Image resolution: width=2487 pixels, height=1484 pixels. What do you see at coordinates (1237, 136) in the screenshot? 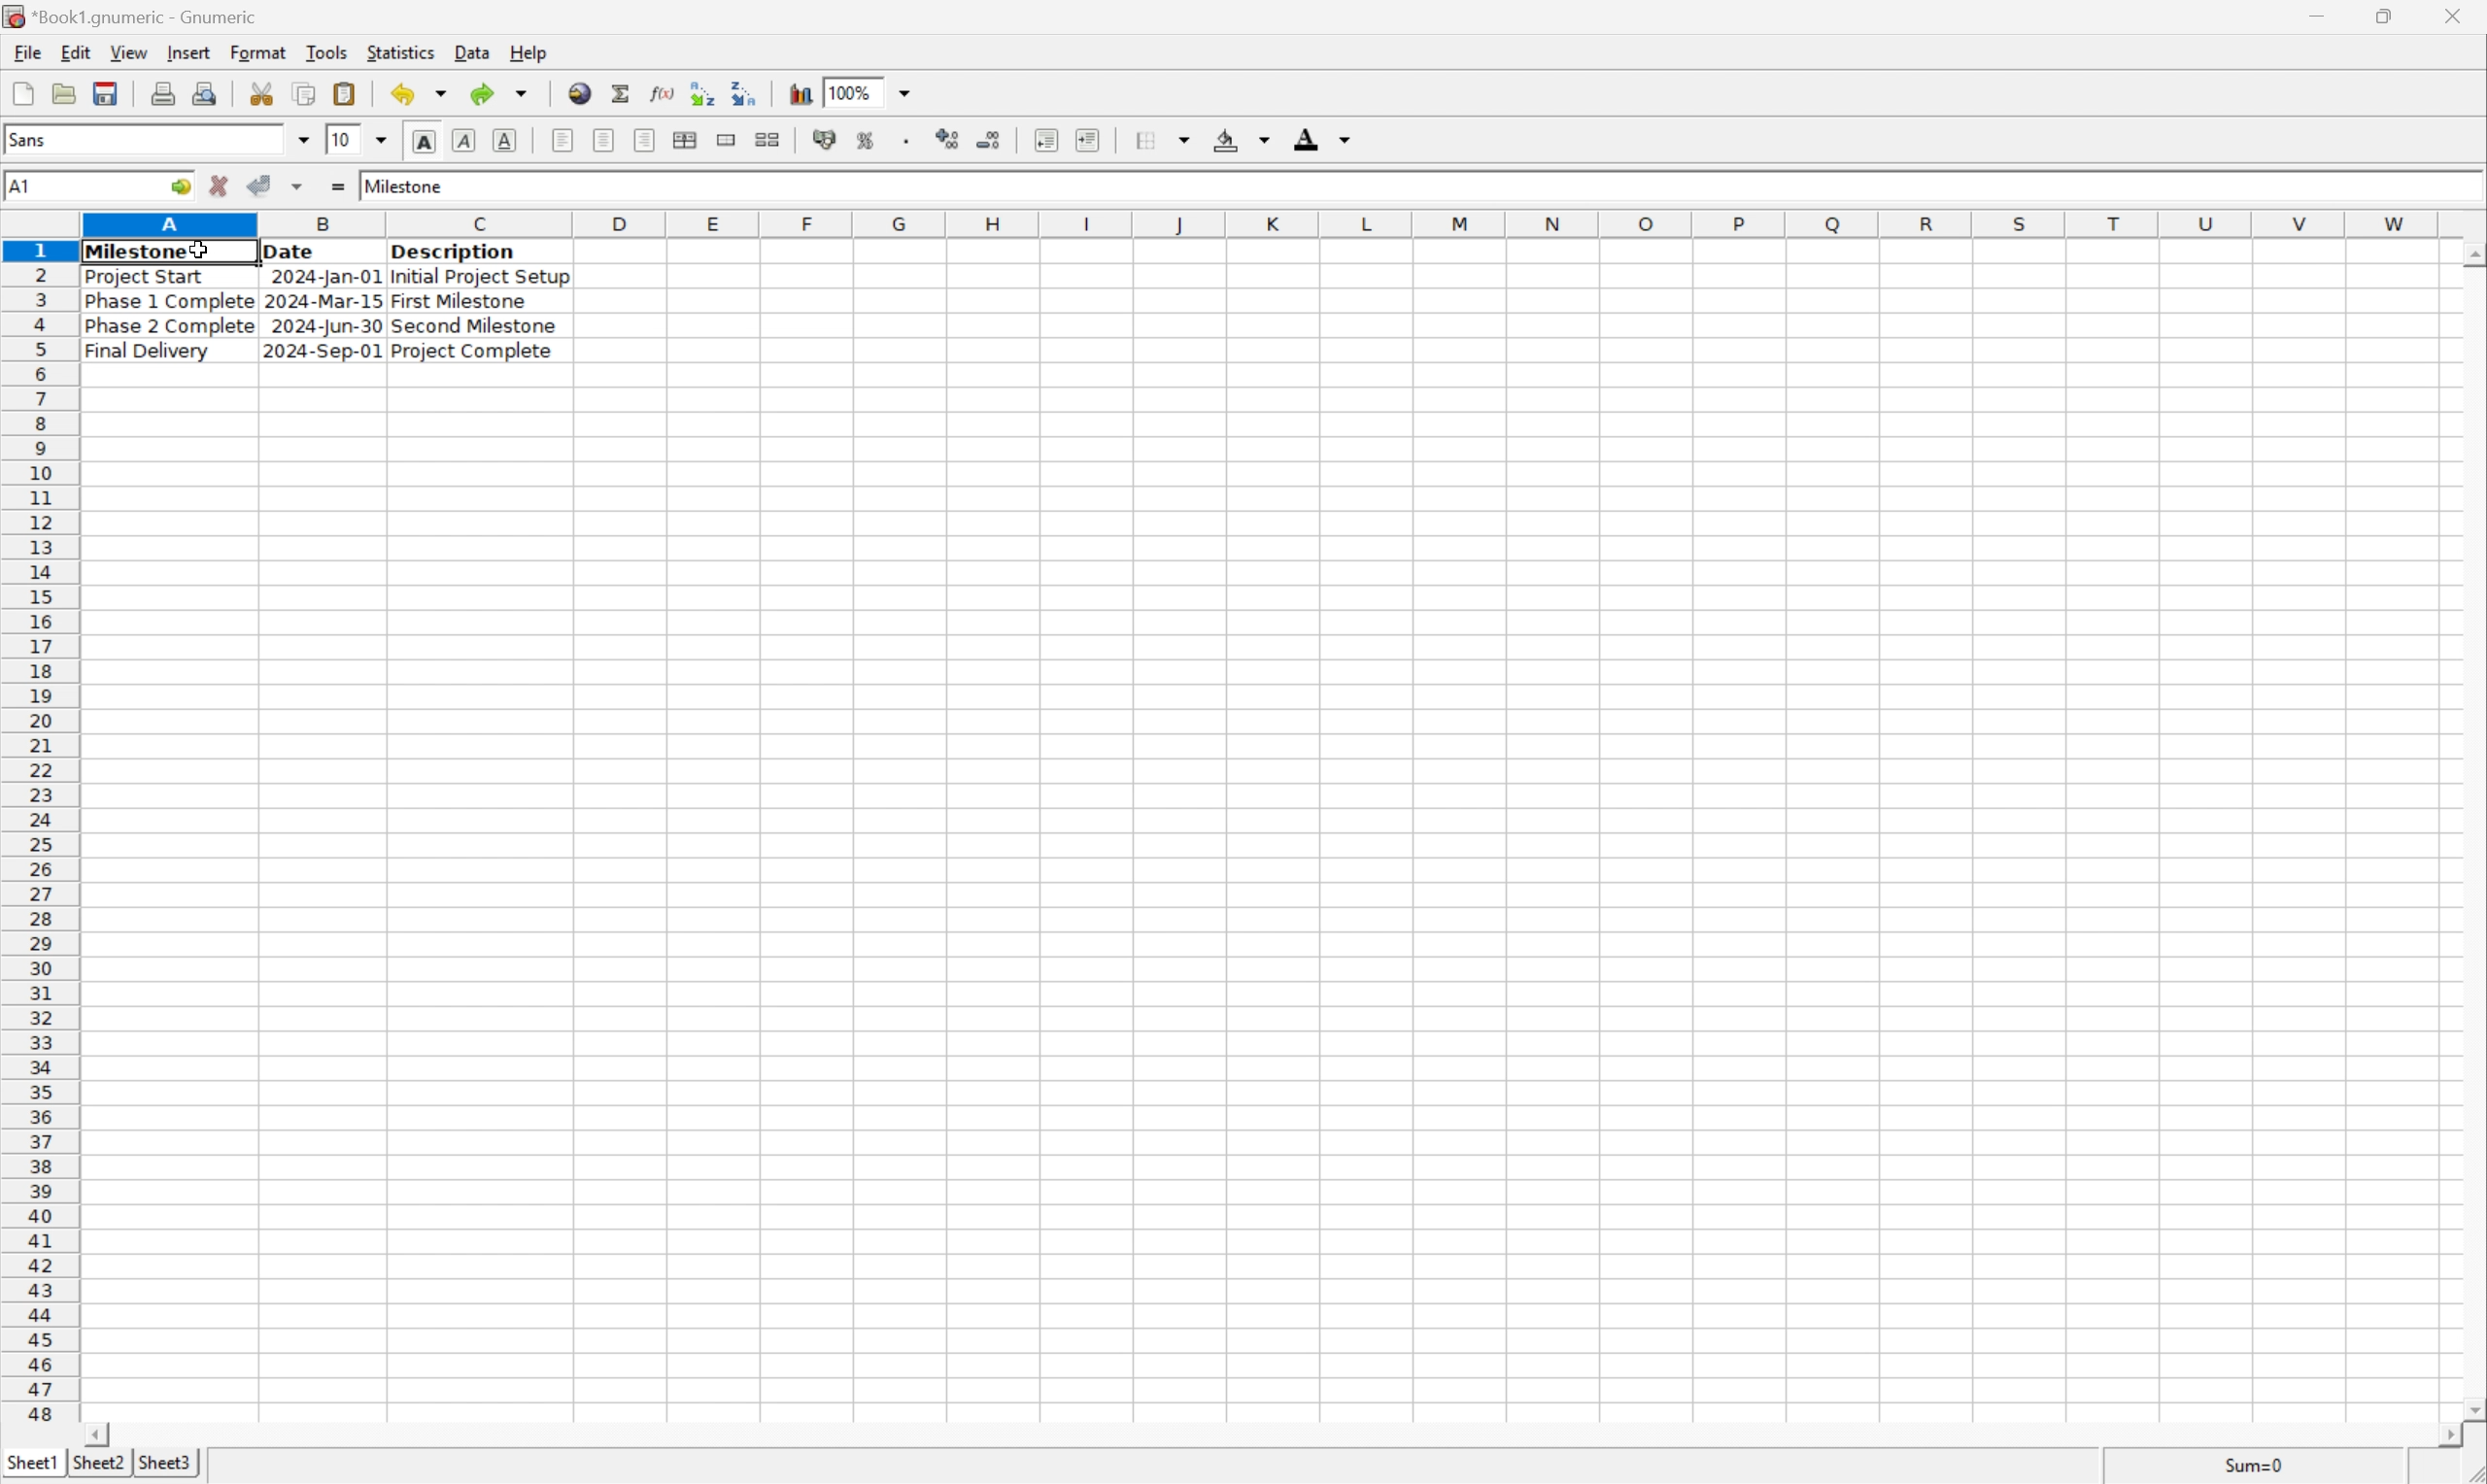
I see `highlight color` at bounding box center [1237, 136].